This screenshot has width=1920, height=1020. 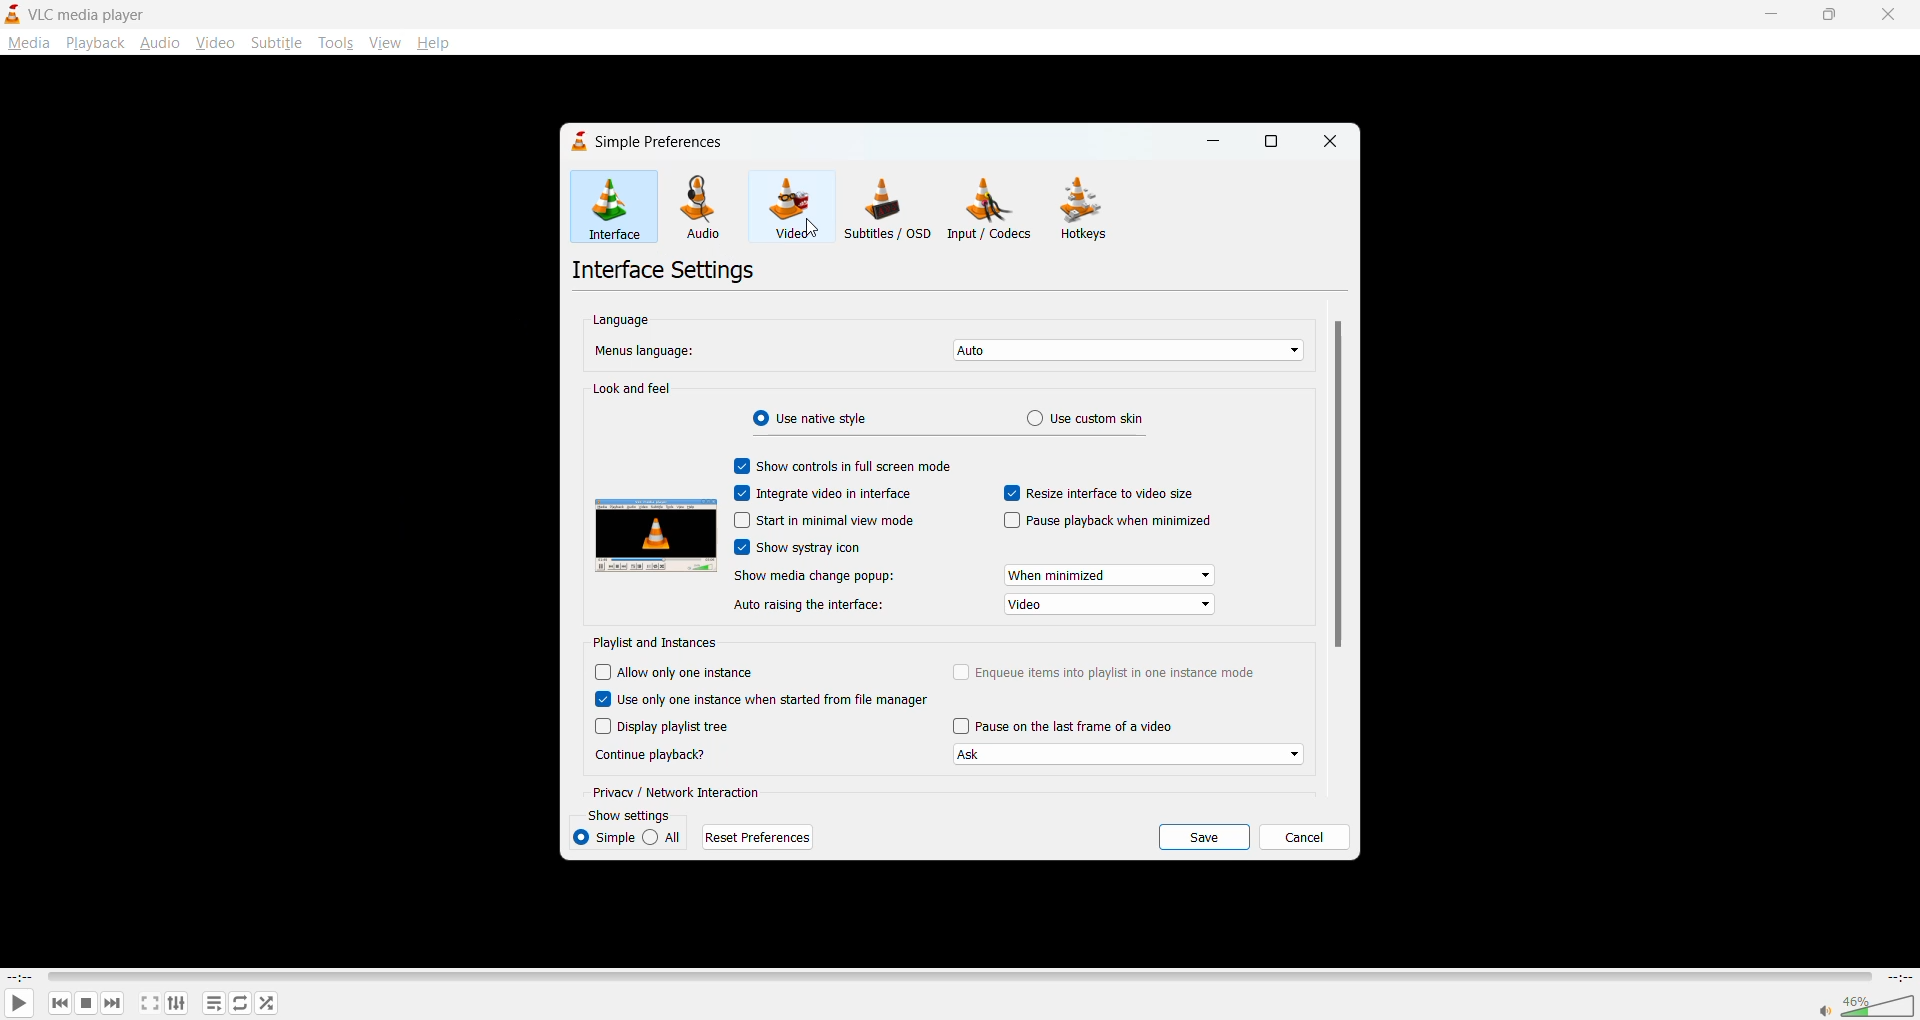 I want to click on continue playback, so click(x=651, y=753).